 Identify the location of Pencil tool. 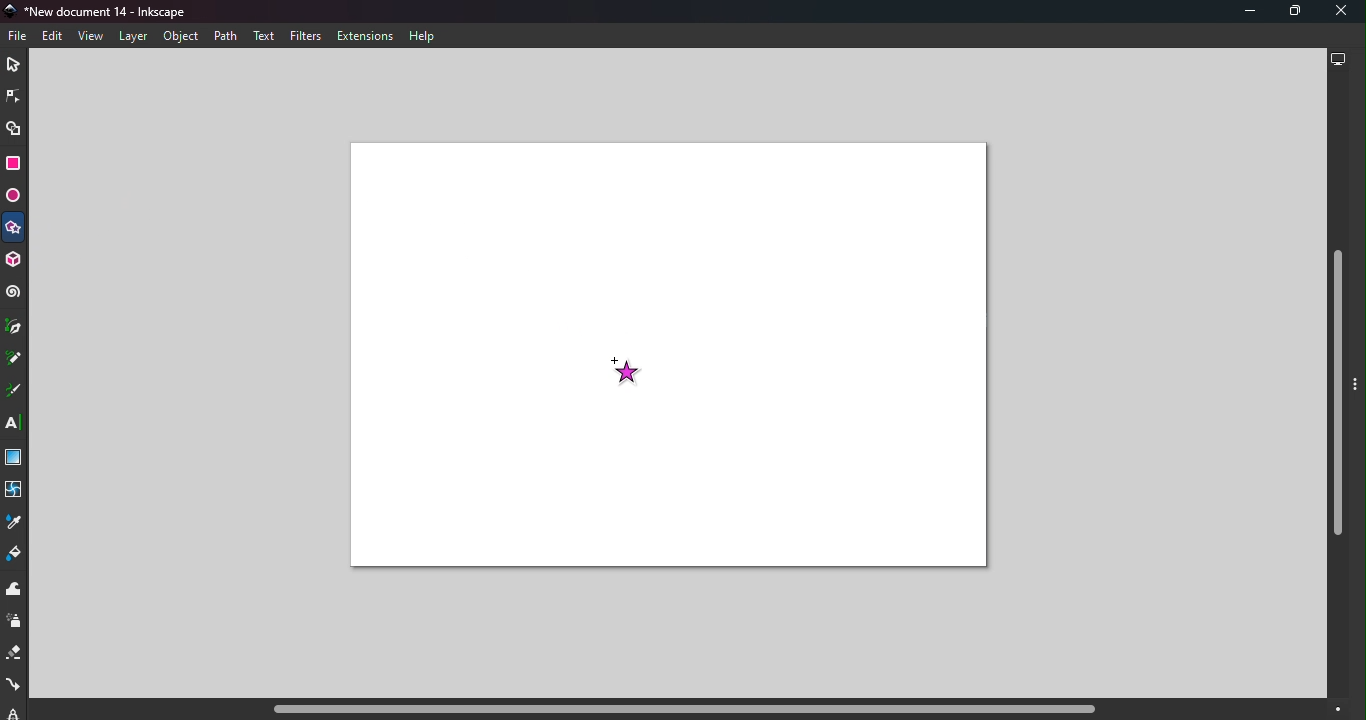
(14, 360).